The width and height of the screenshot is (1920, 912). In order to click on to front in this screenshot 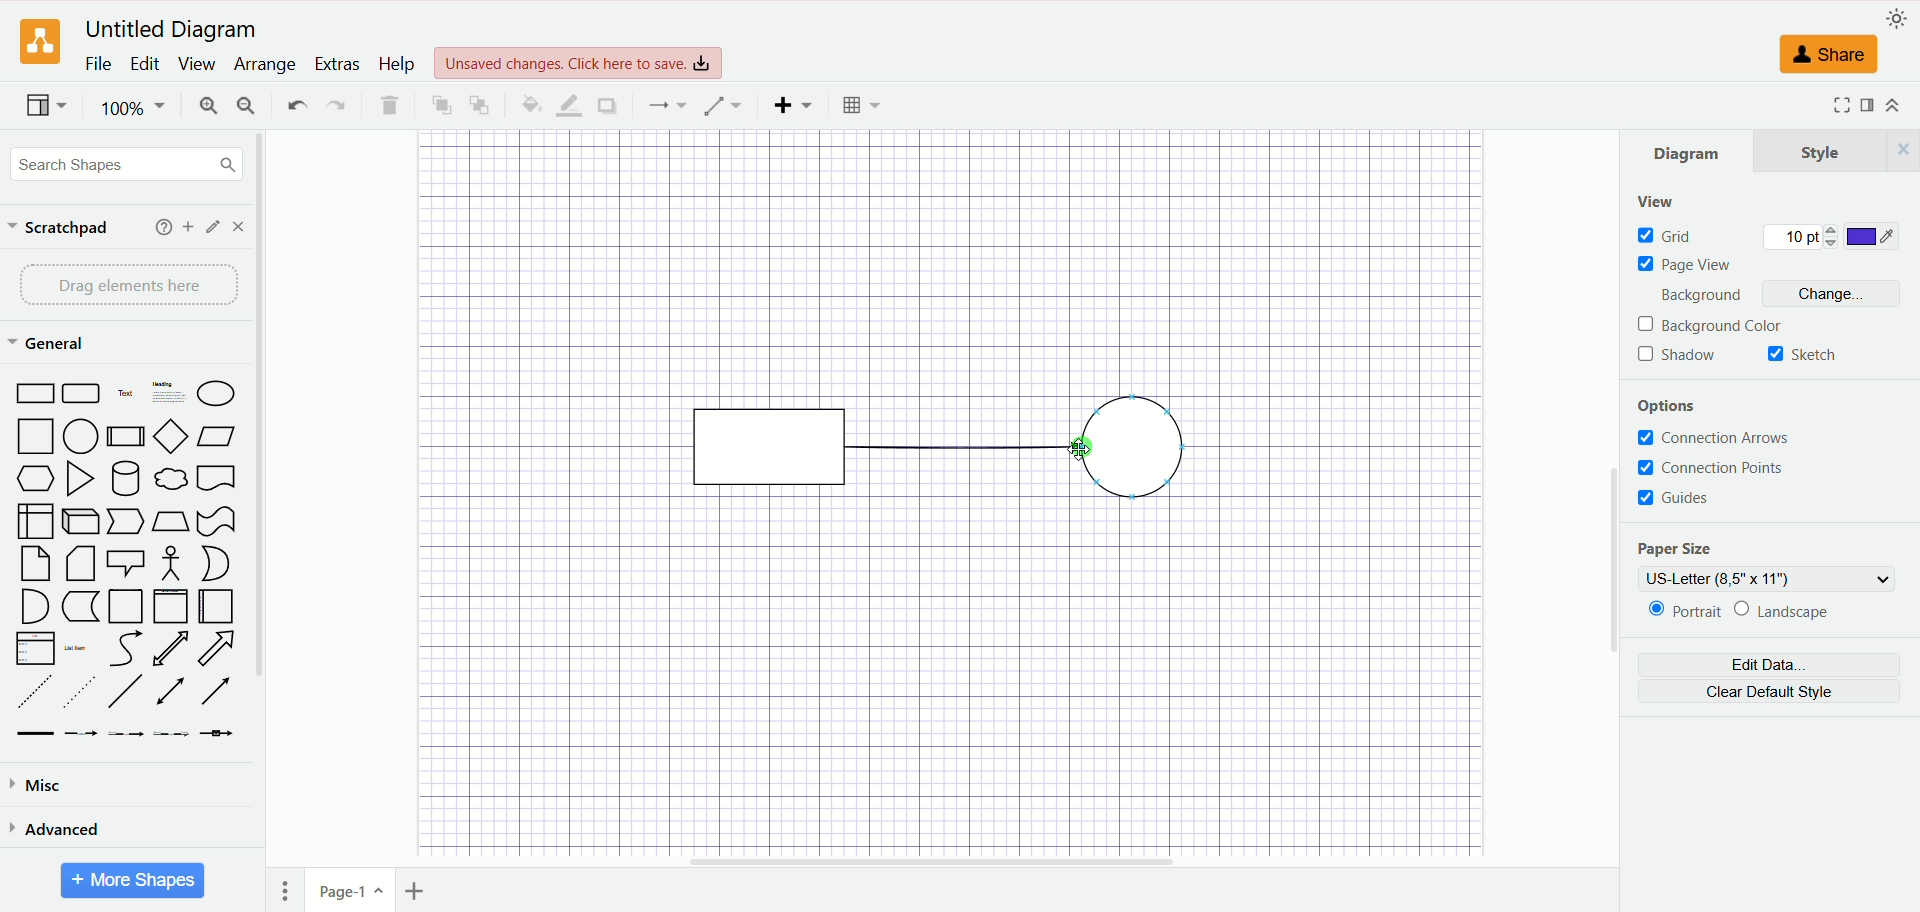, I will do `click(440, 103)`.